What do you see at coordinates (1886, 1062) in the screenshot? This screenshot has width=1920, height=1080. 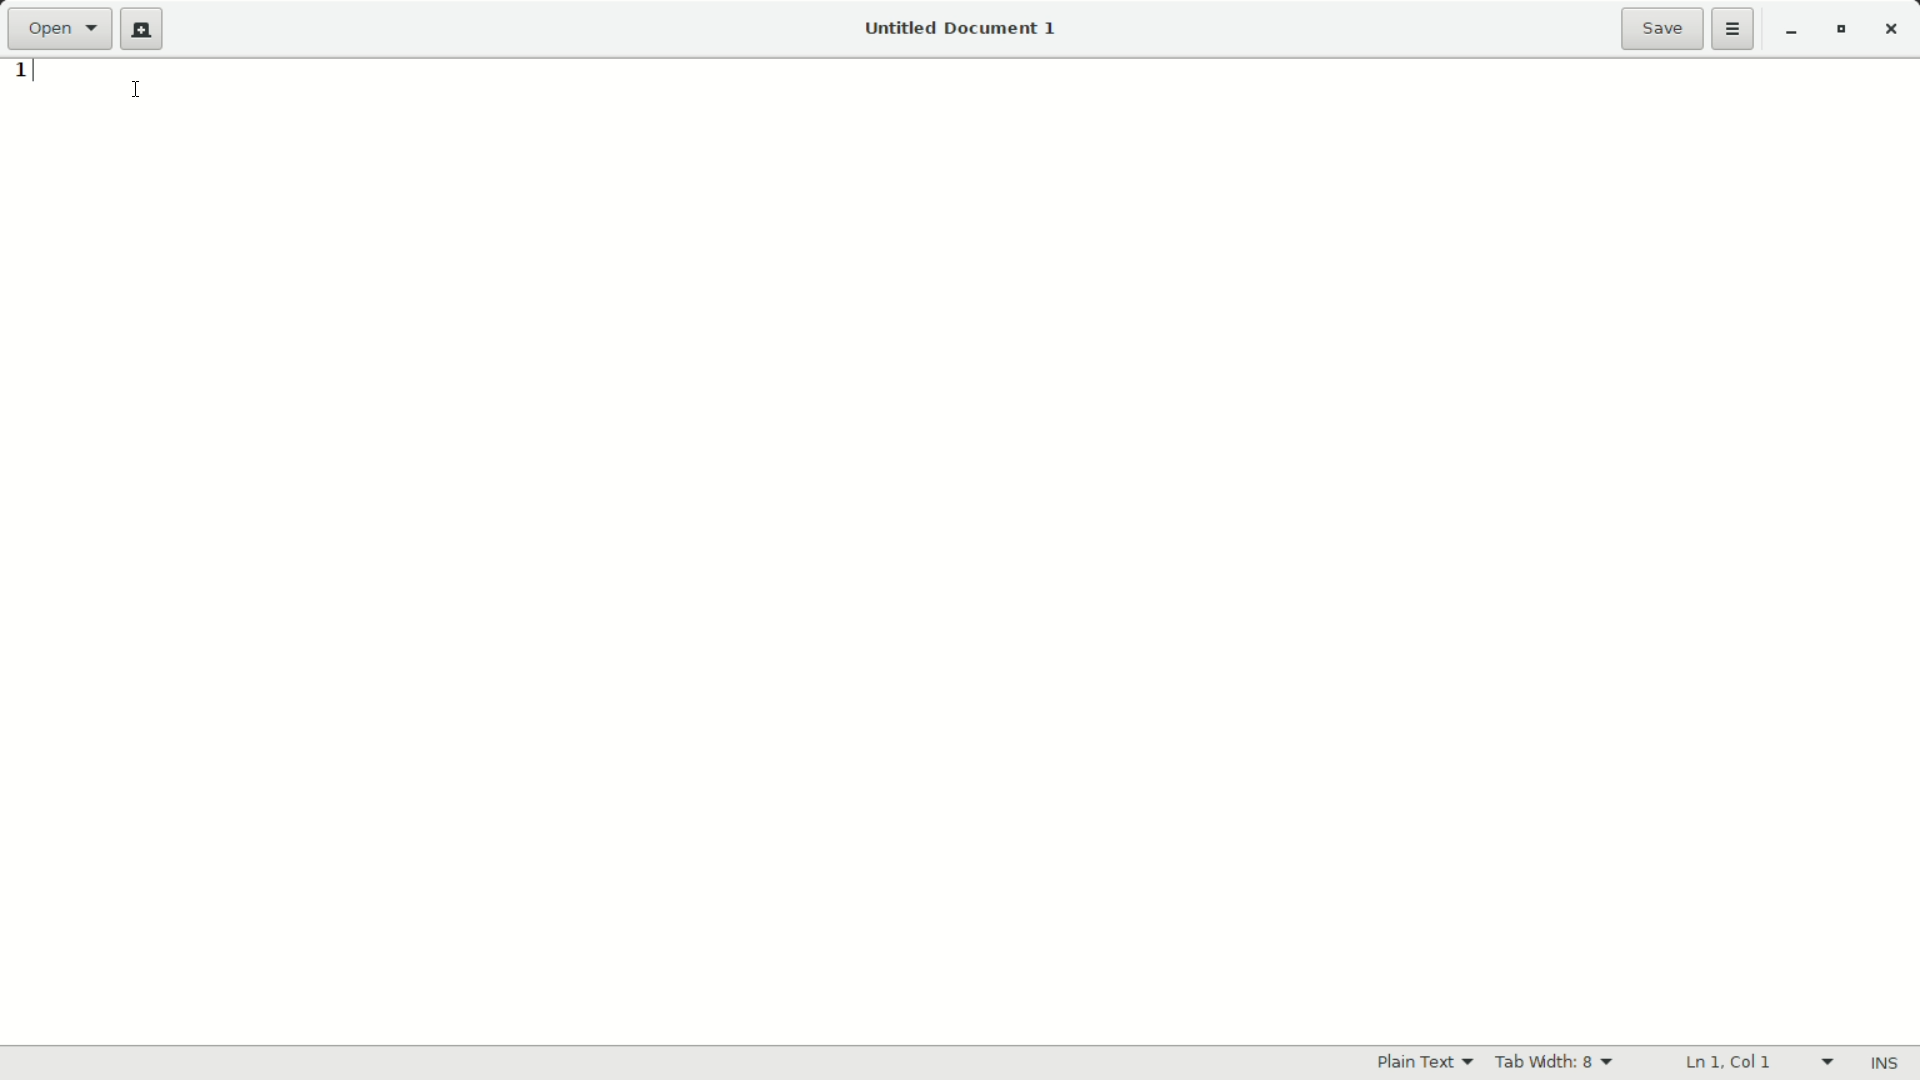 I see `INS` at bounding box center [1886, 1062].